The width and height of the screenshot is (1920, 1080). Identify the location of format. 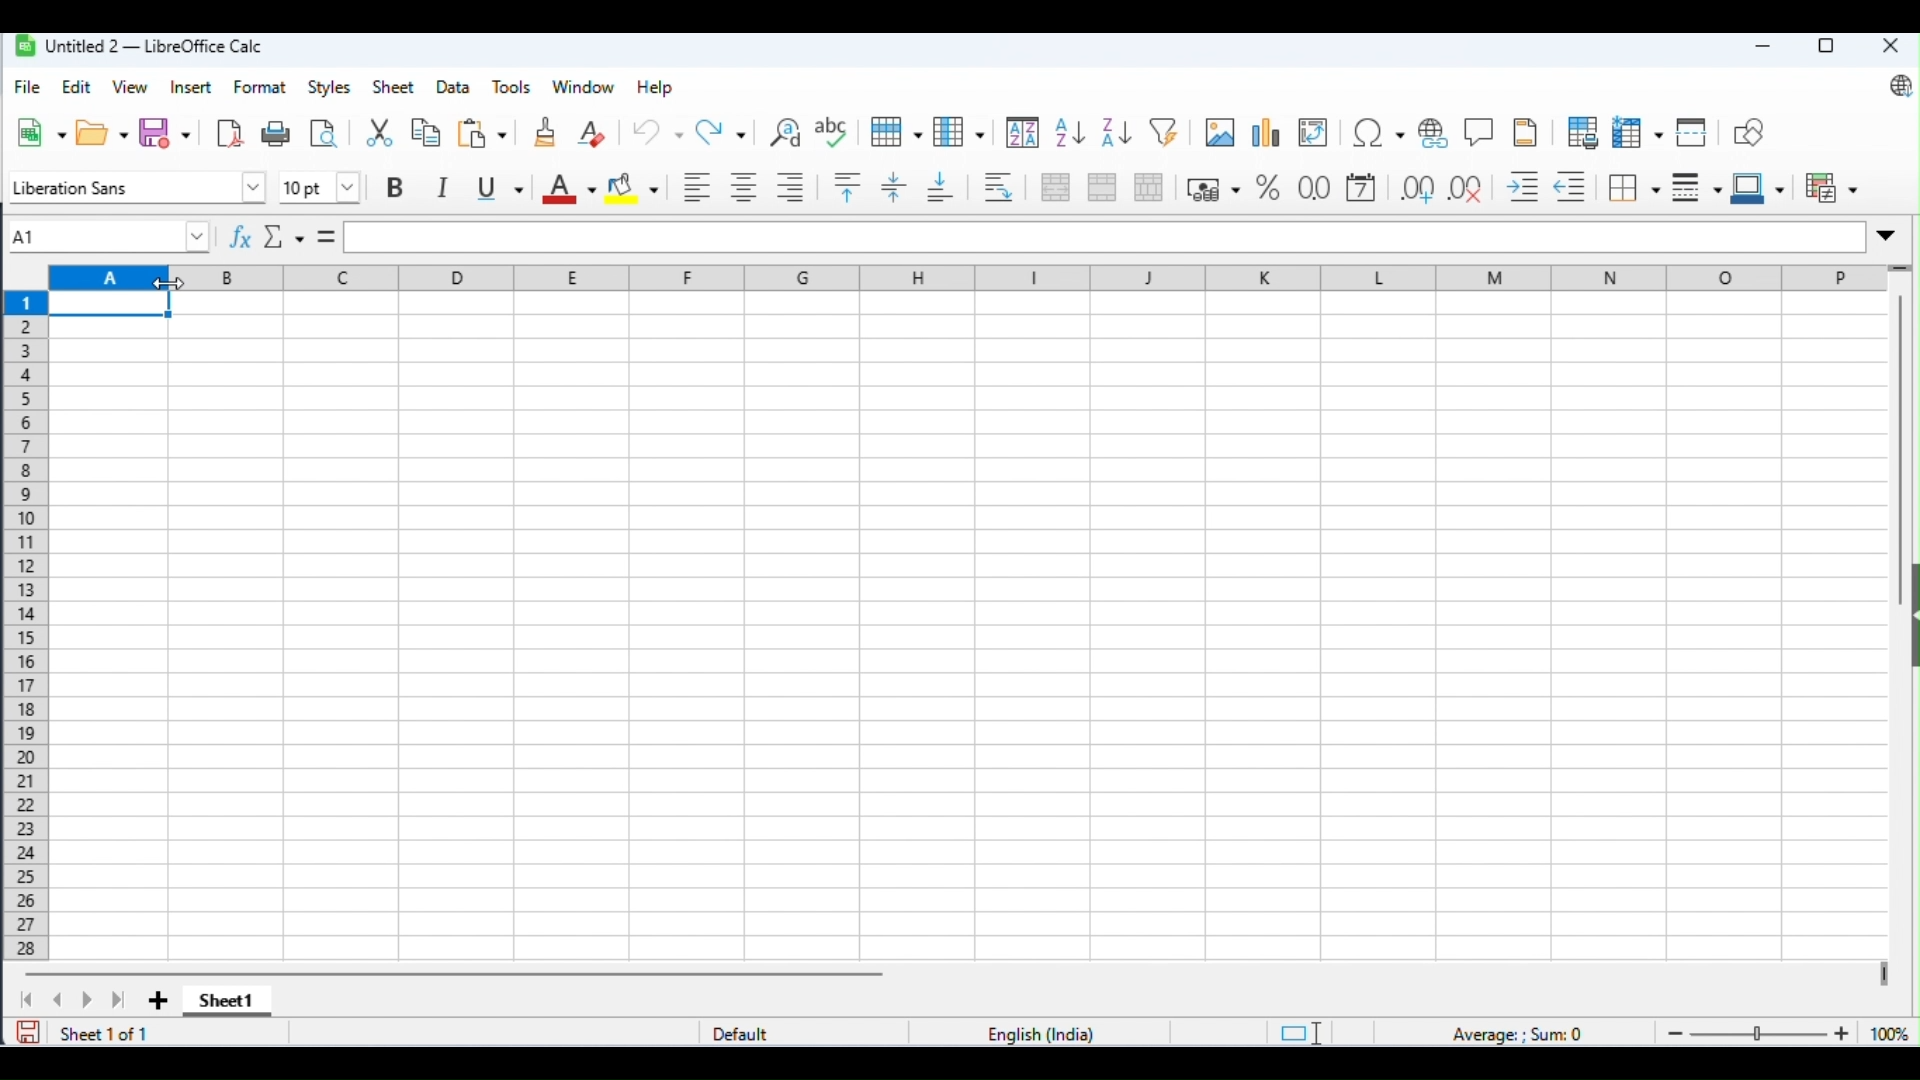
(260, 86).